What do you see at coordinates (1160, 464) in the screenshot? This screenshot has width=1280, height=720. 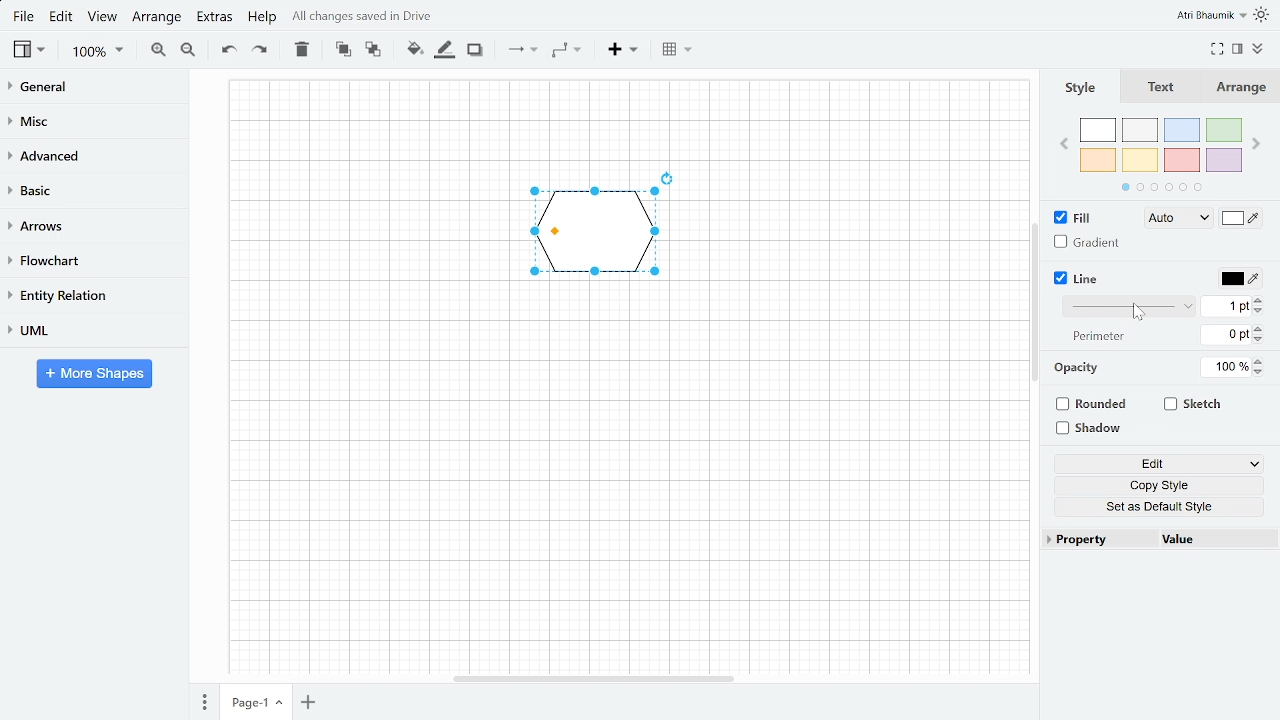 I see `Edit` at bounding box center [1160, 464].